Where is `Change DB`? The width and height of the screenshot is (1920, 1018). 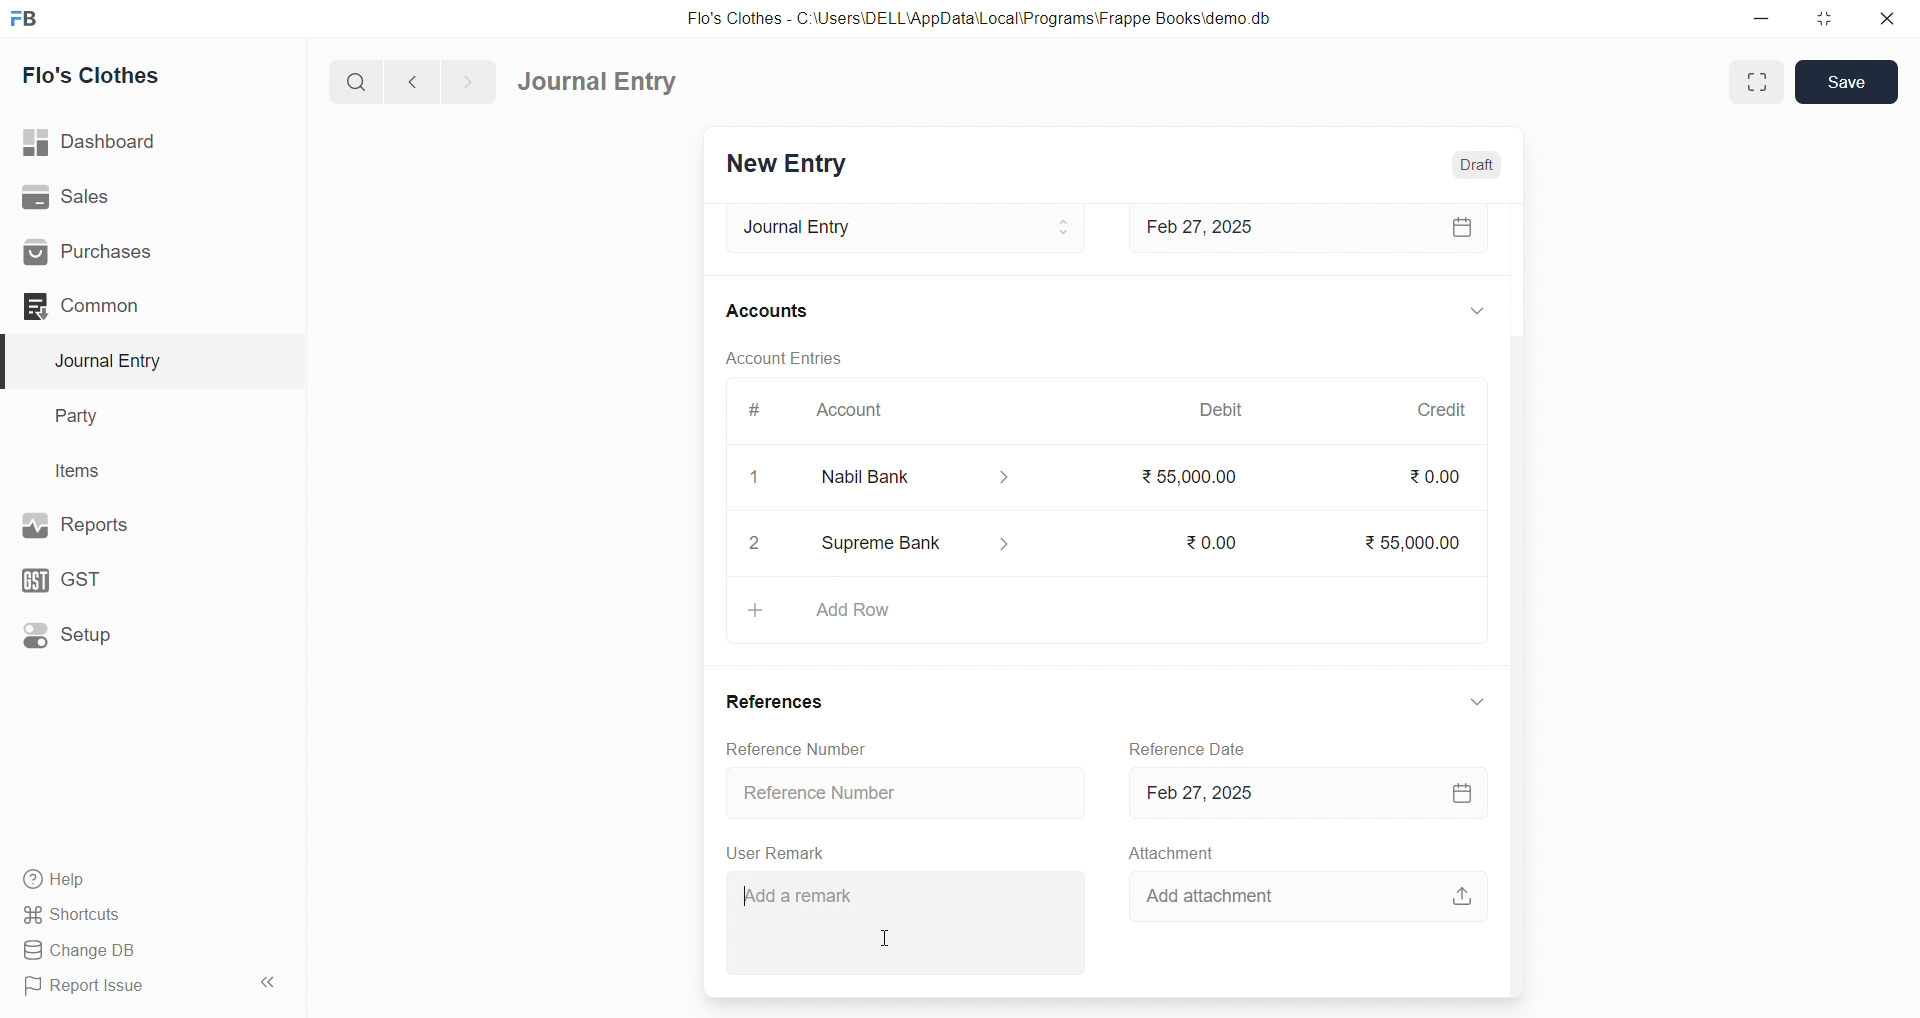 Change DB is located at coordinates (124, 949).